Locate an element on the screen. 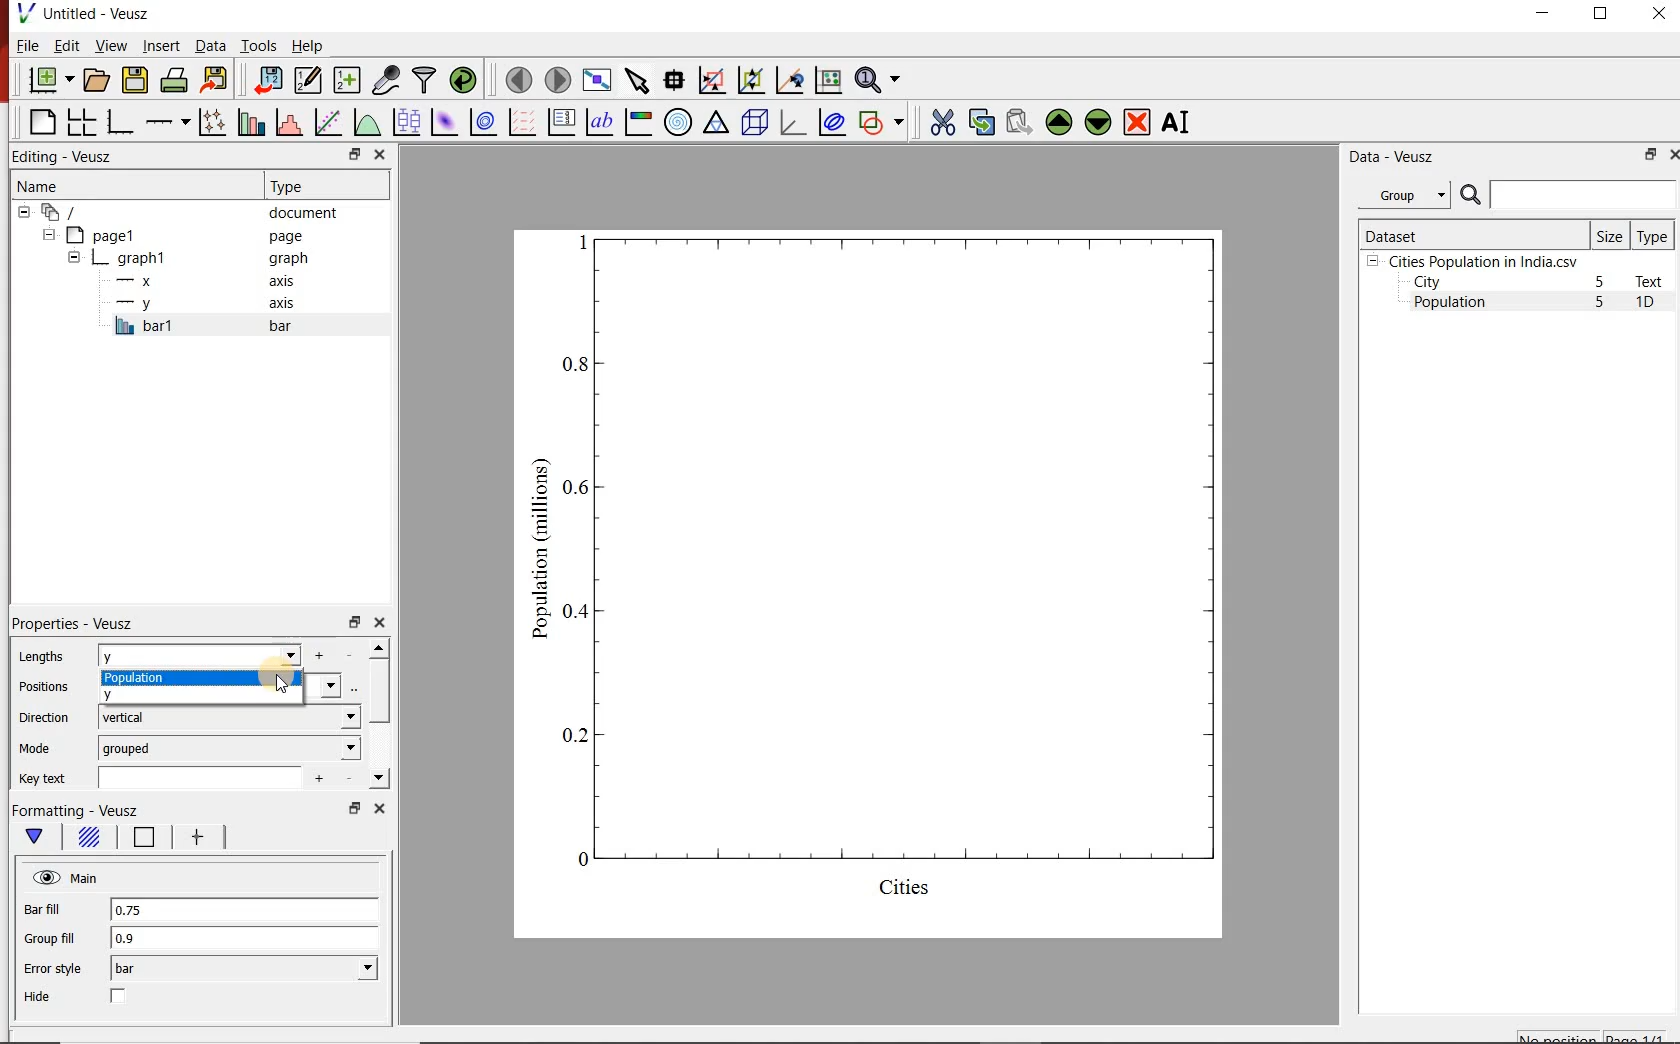 Image resolution: width=1680 pixels, height=1044 pixels. Error bar line is located at coordinates (194, 840).